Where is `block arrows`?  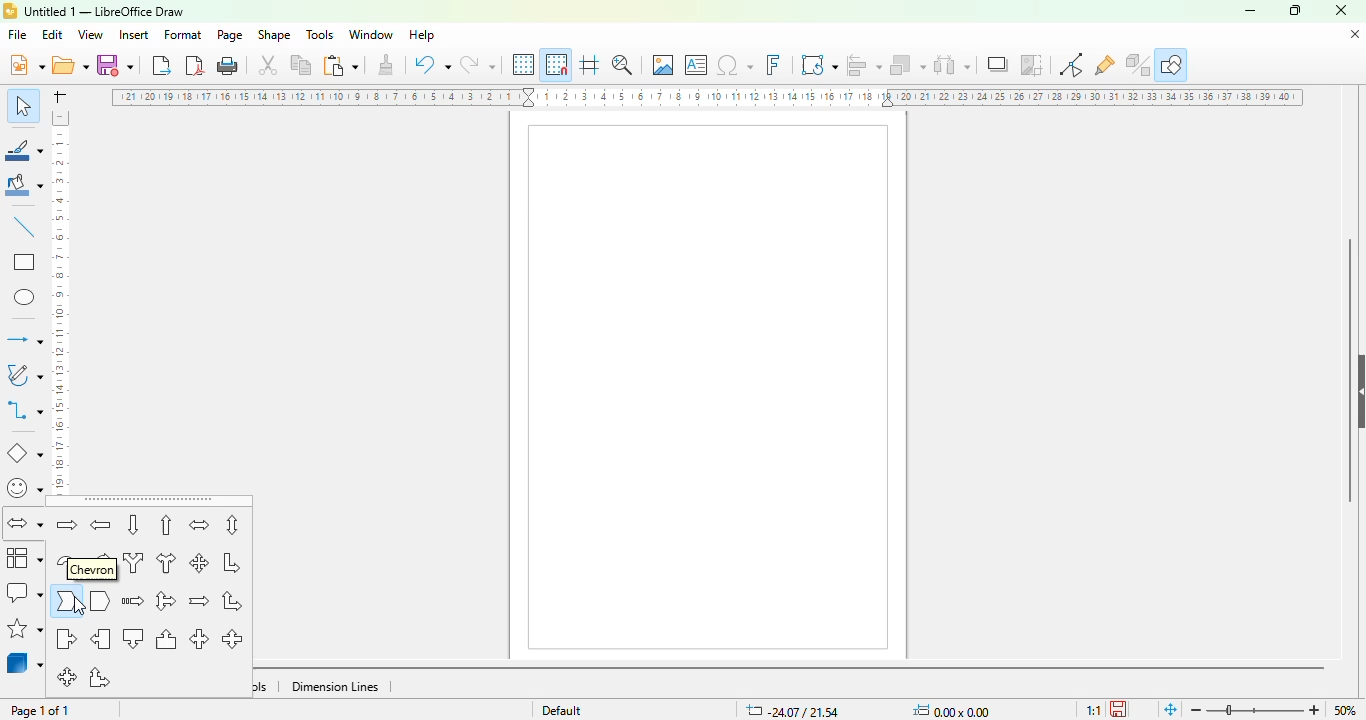 block arrows is located at coordinates (23, 525).